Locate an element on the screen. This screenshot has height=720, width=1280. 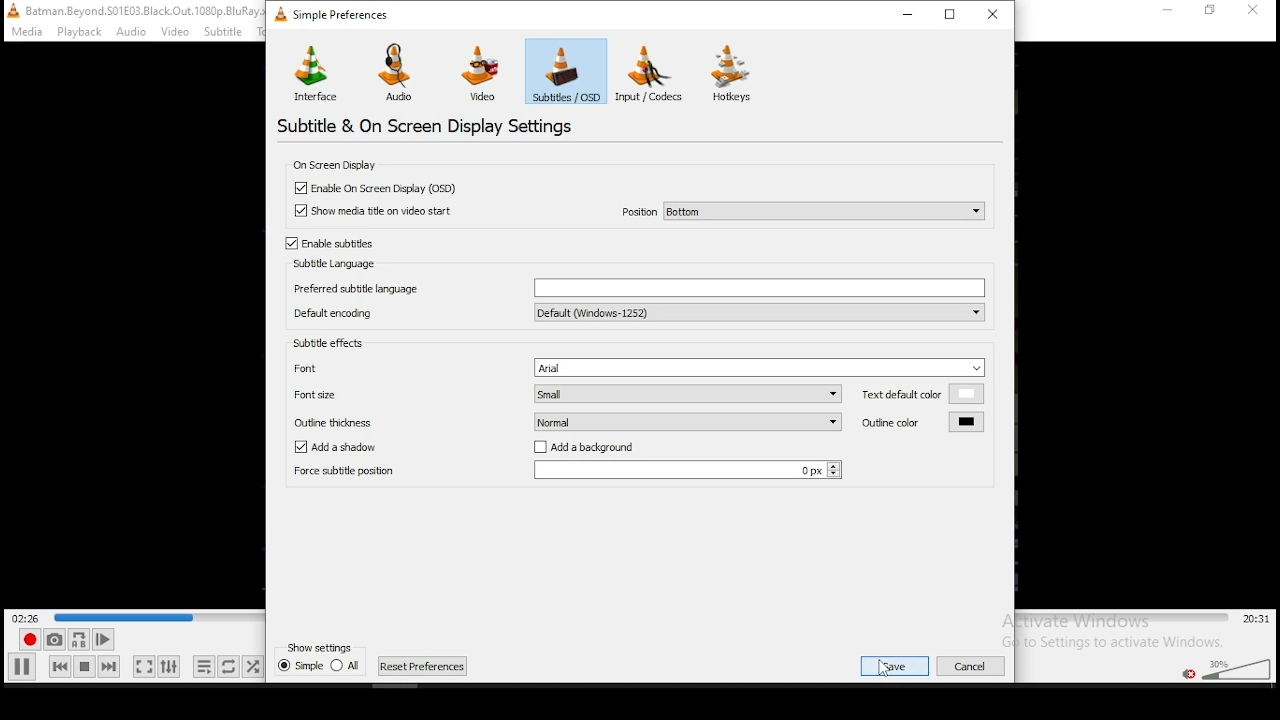
close window is located at coordinates (995, 13).